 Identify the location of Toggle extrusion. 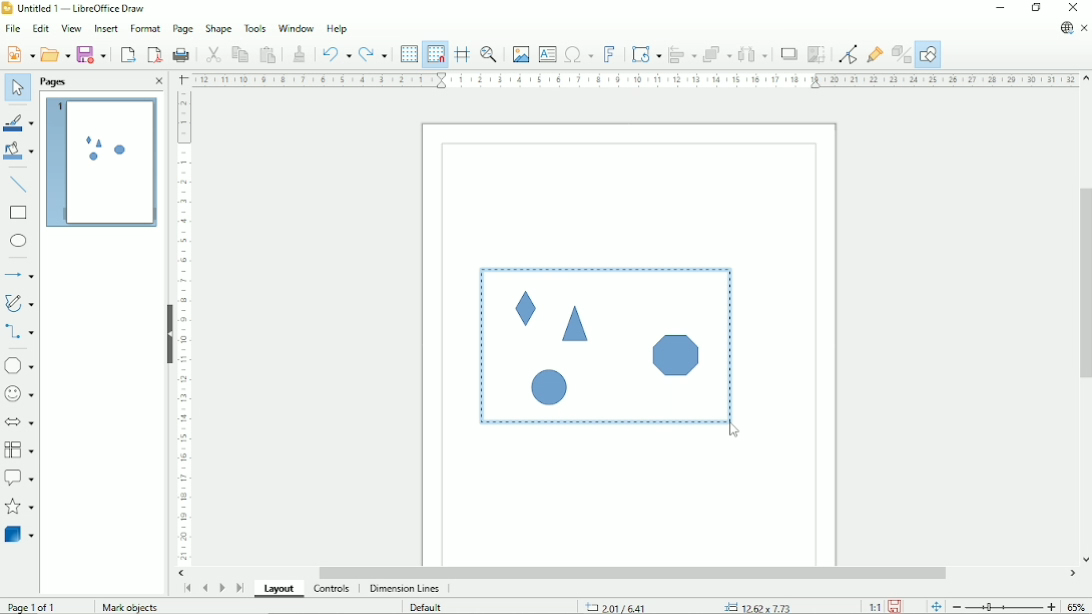
(902, 53).